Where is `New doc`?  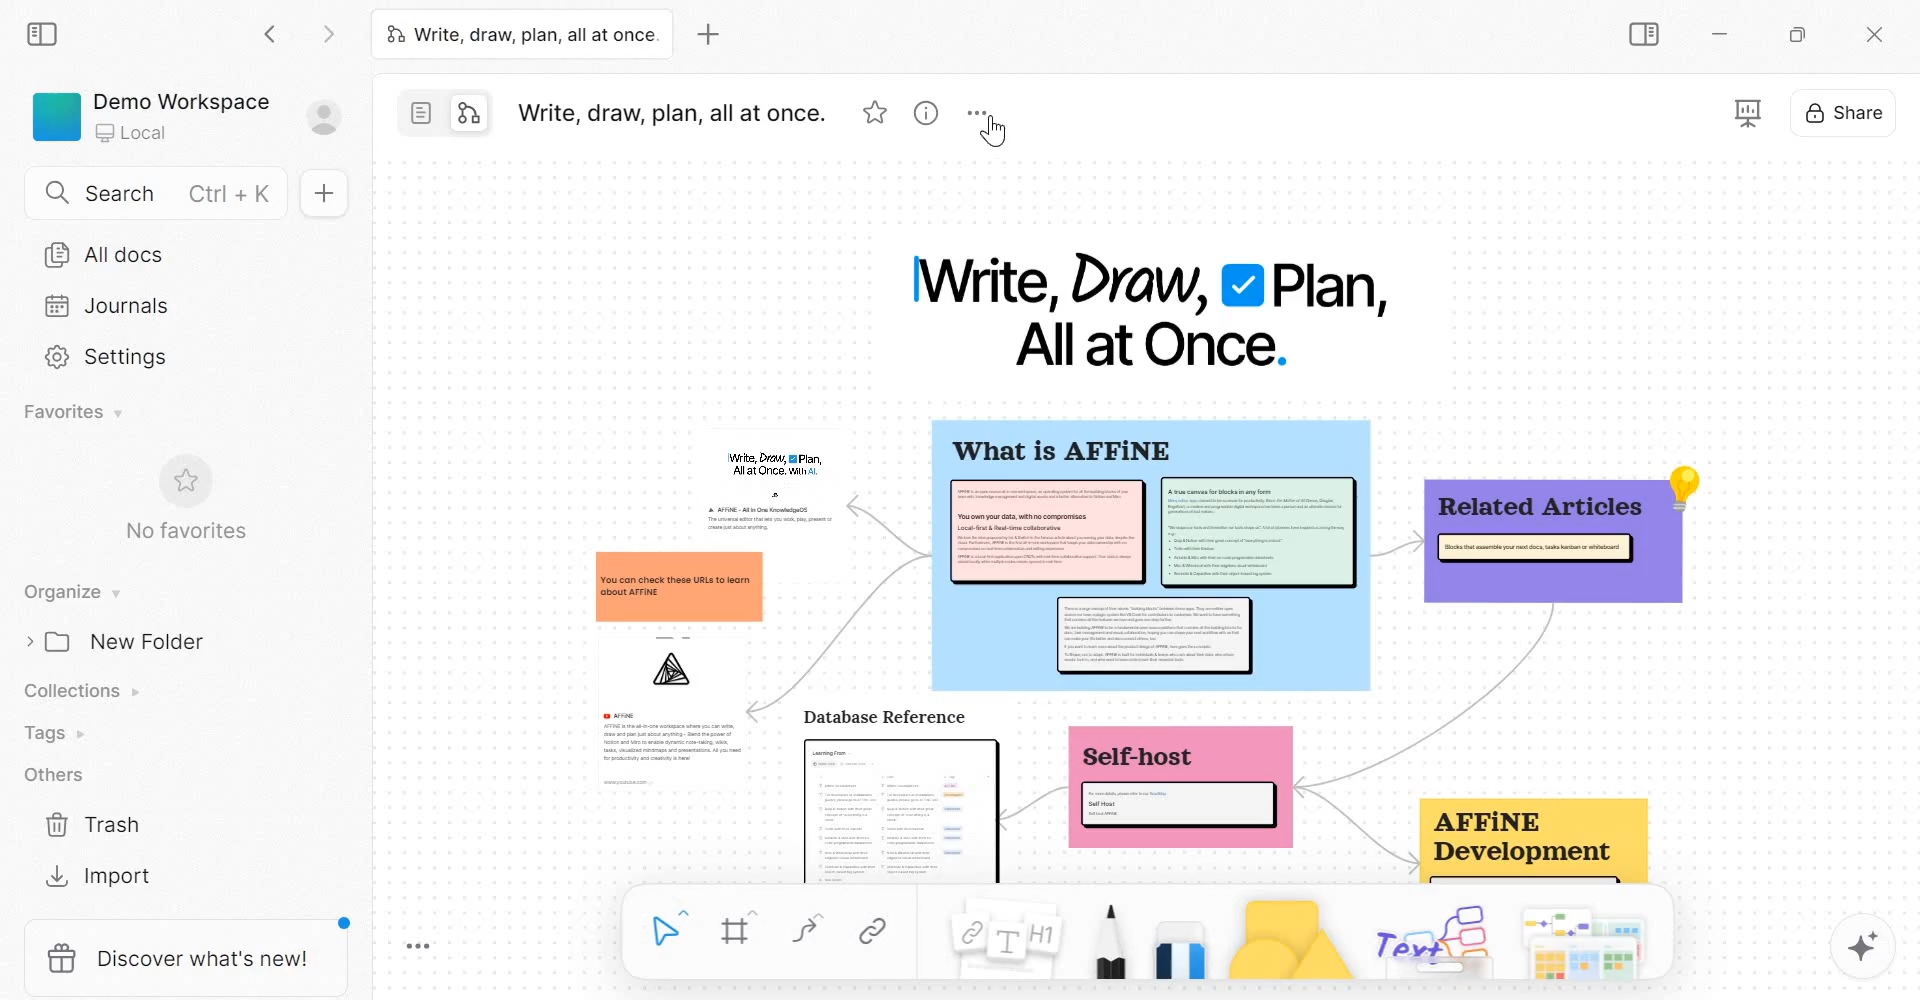 New doc is located at coordinates (323, 195).